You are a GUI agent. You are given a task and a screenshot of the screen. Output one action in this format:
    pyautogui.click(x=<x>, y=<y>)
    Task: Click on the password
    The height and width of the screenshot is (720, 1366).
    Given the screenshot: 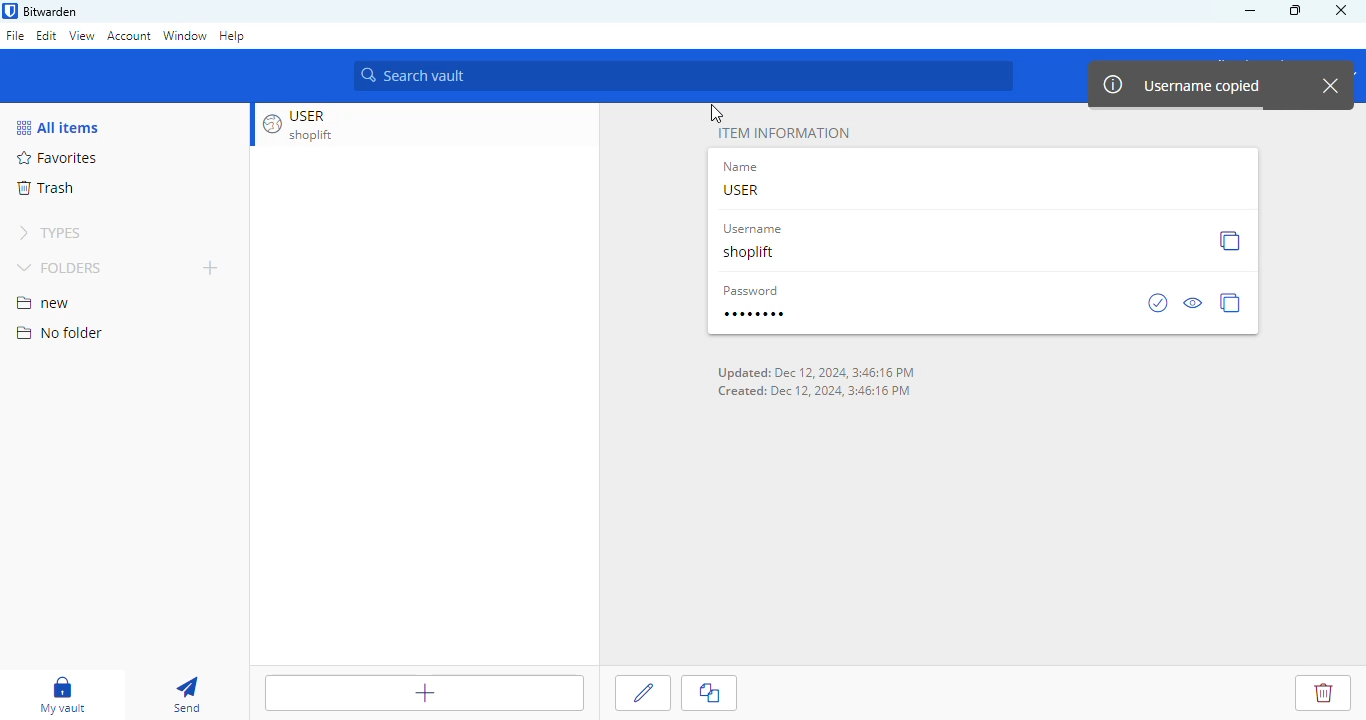 What is the action you would take?
    pyautogui.click(x=751, y=292)
    